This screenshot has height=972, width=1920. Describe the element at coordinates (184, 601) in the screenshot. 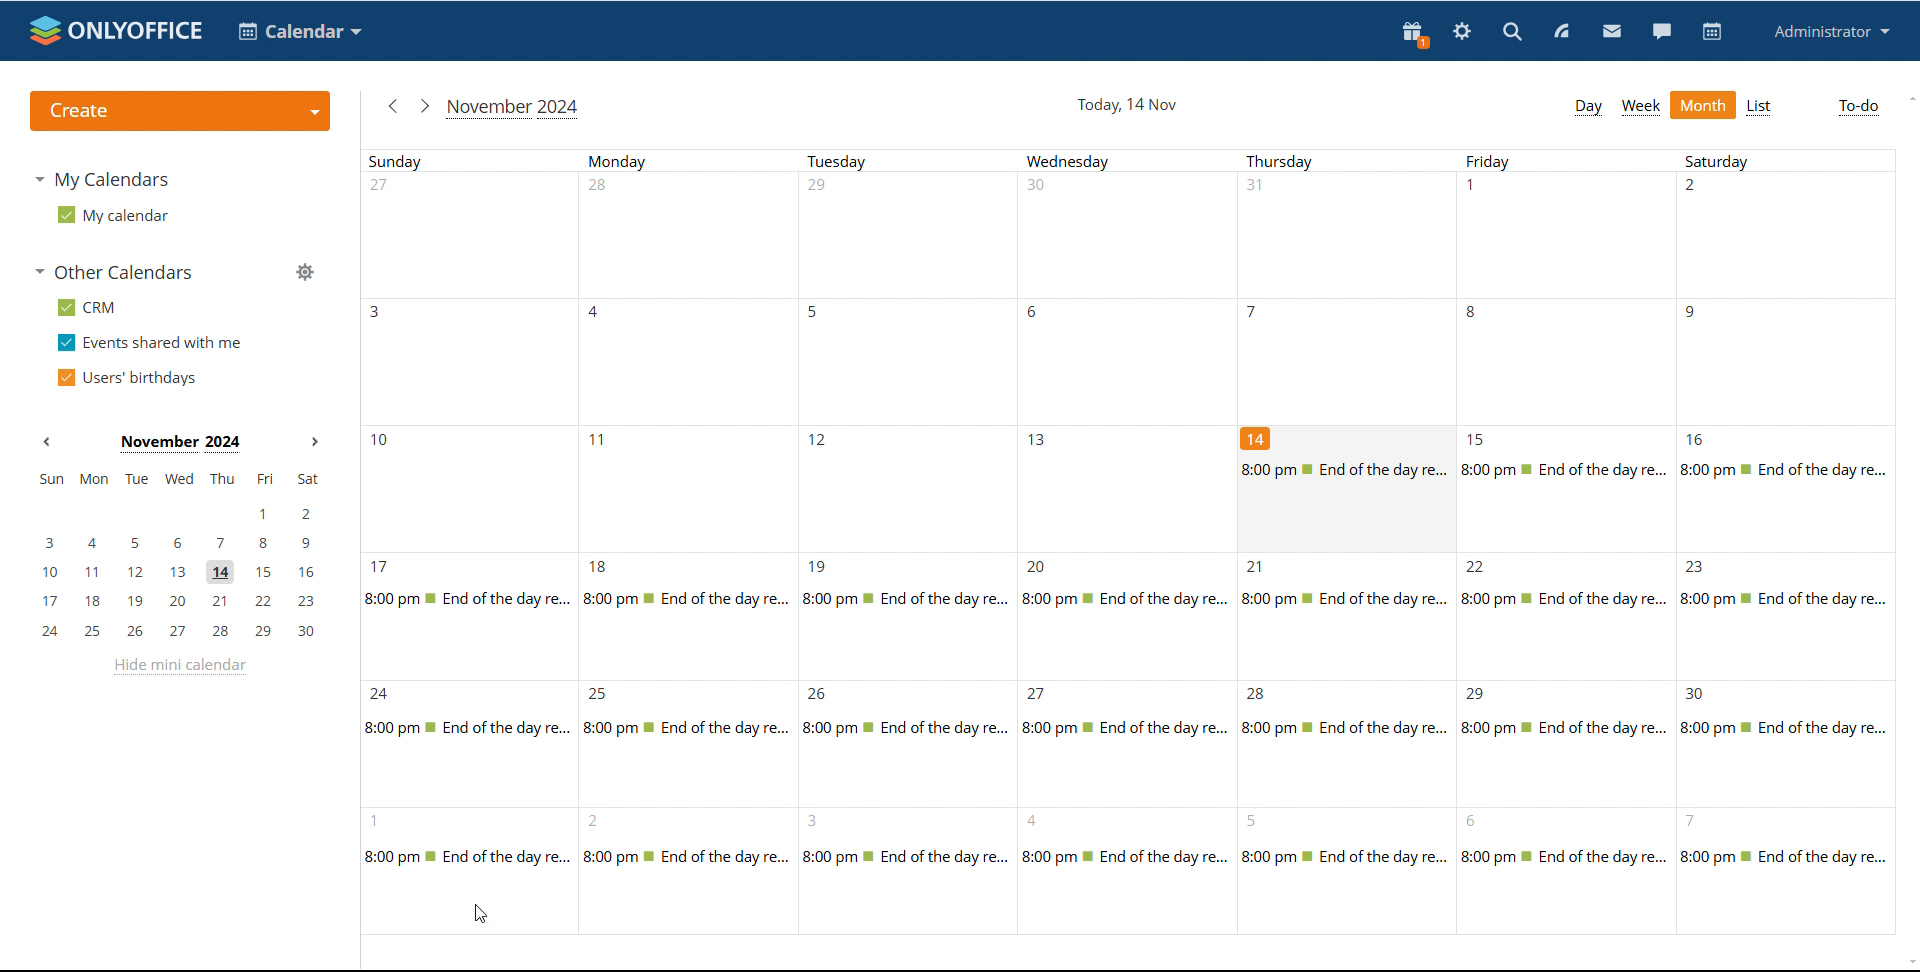

I see `17, 18, 19, 20, 21, 22, 23` at that location.